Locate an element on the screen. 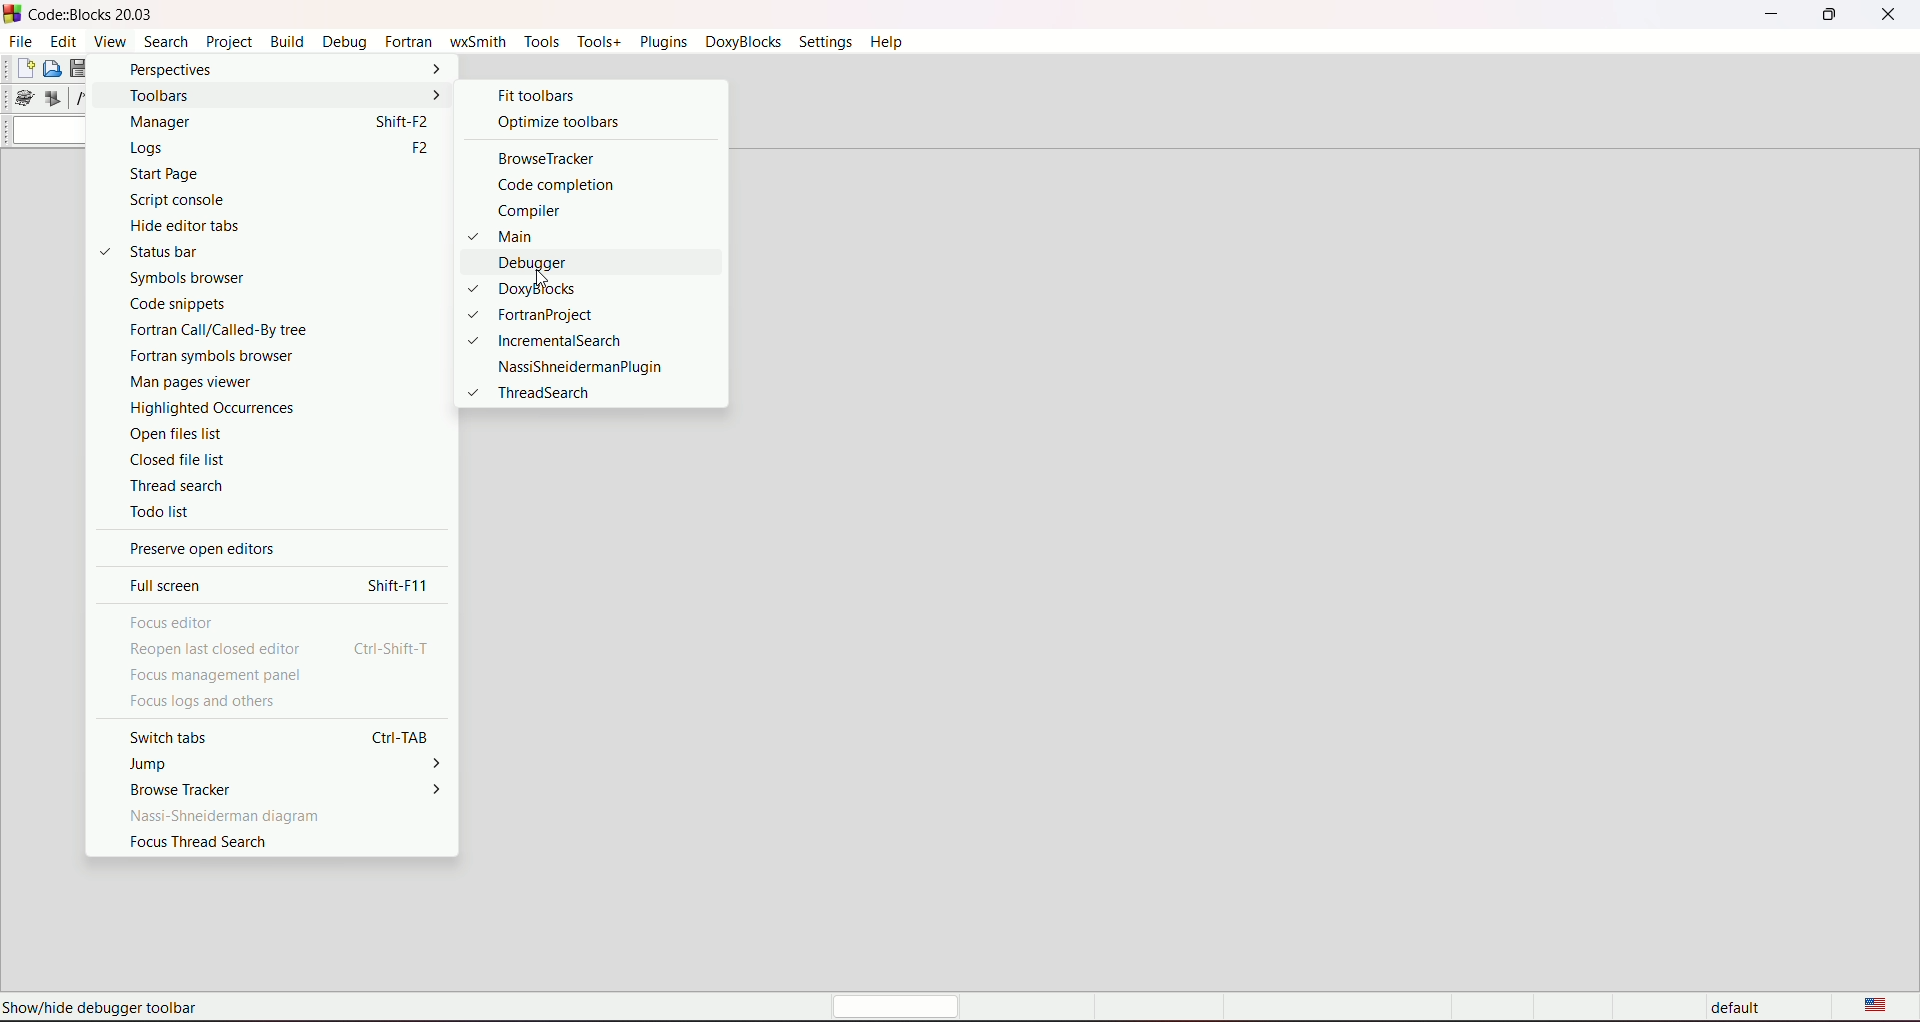 The width and height of the screenshot is (1920, 1022). drop down is located at coordinates (47, 131).